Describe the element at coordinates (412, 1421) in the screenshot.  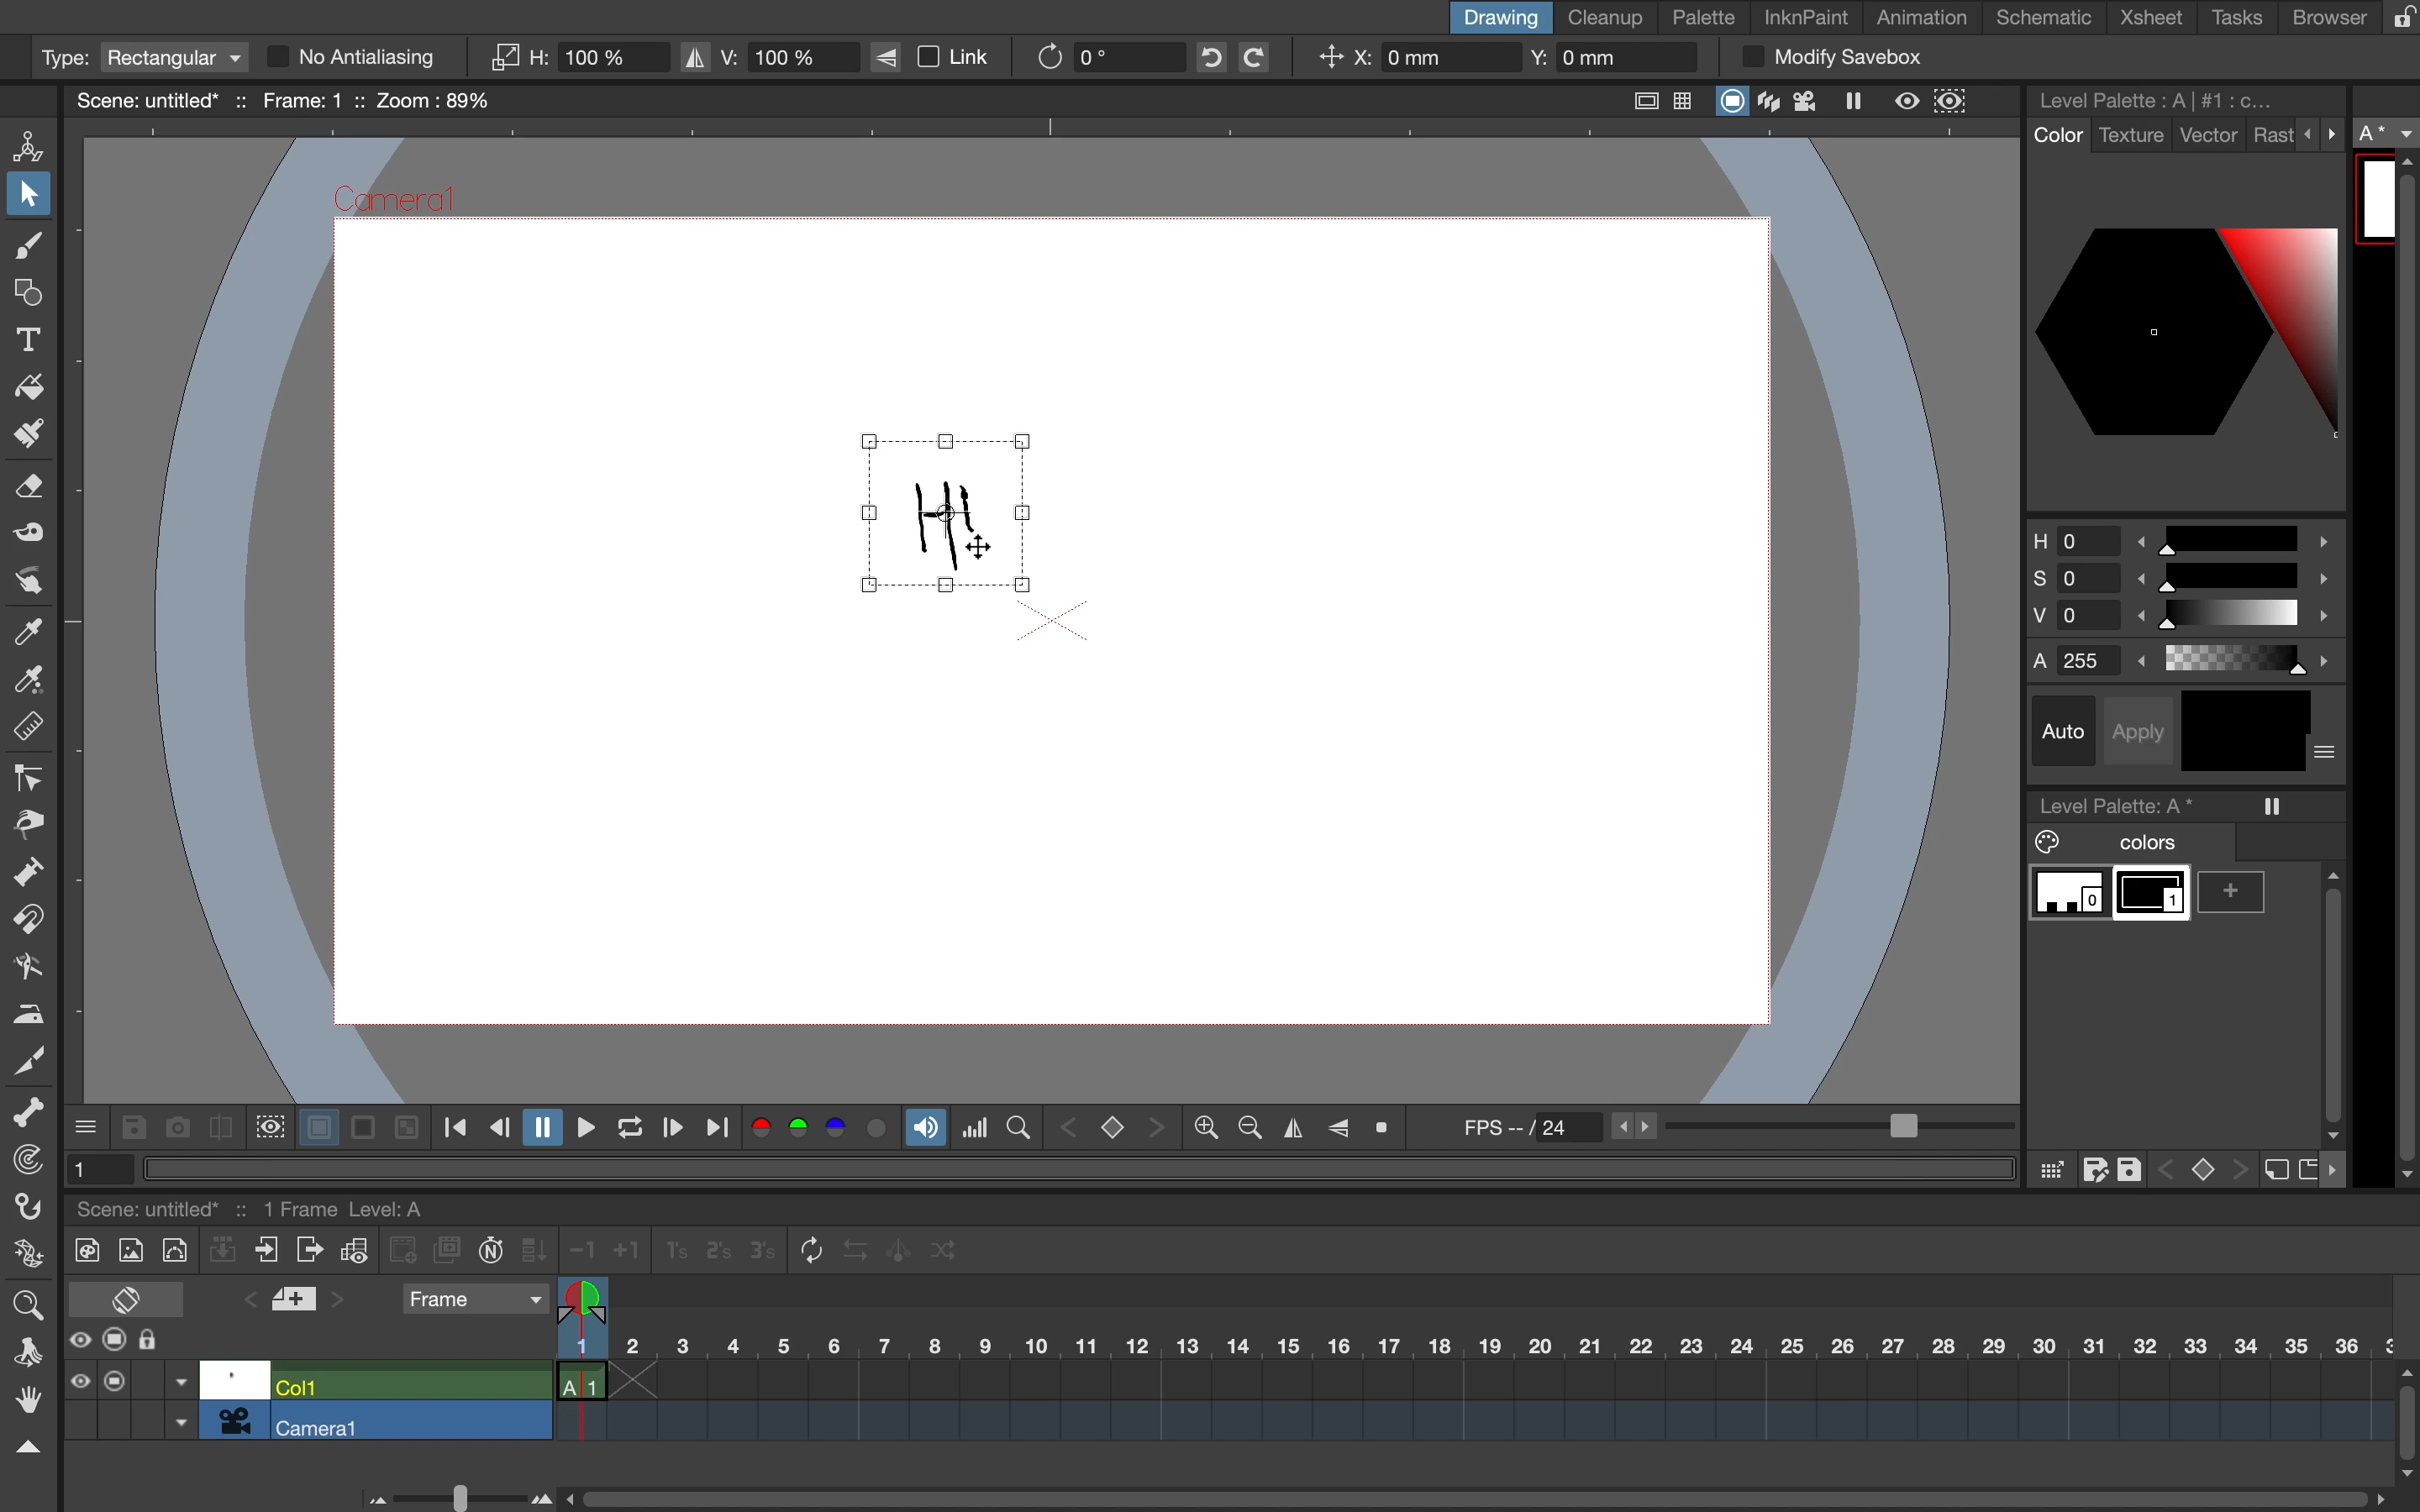
I see `camera 1` at that location.